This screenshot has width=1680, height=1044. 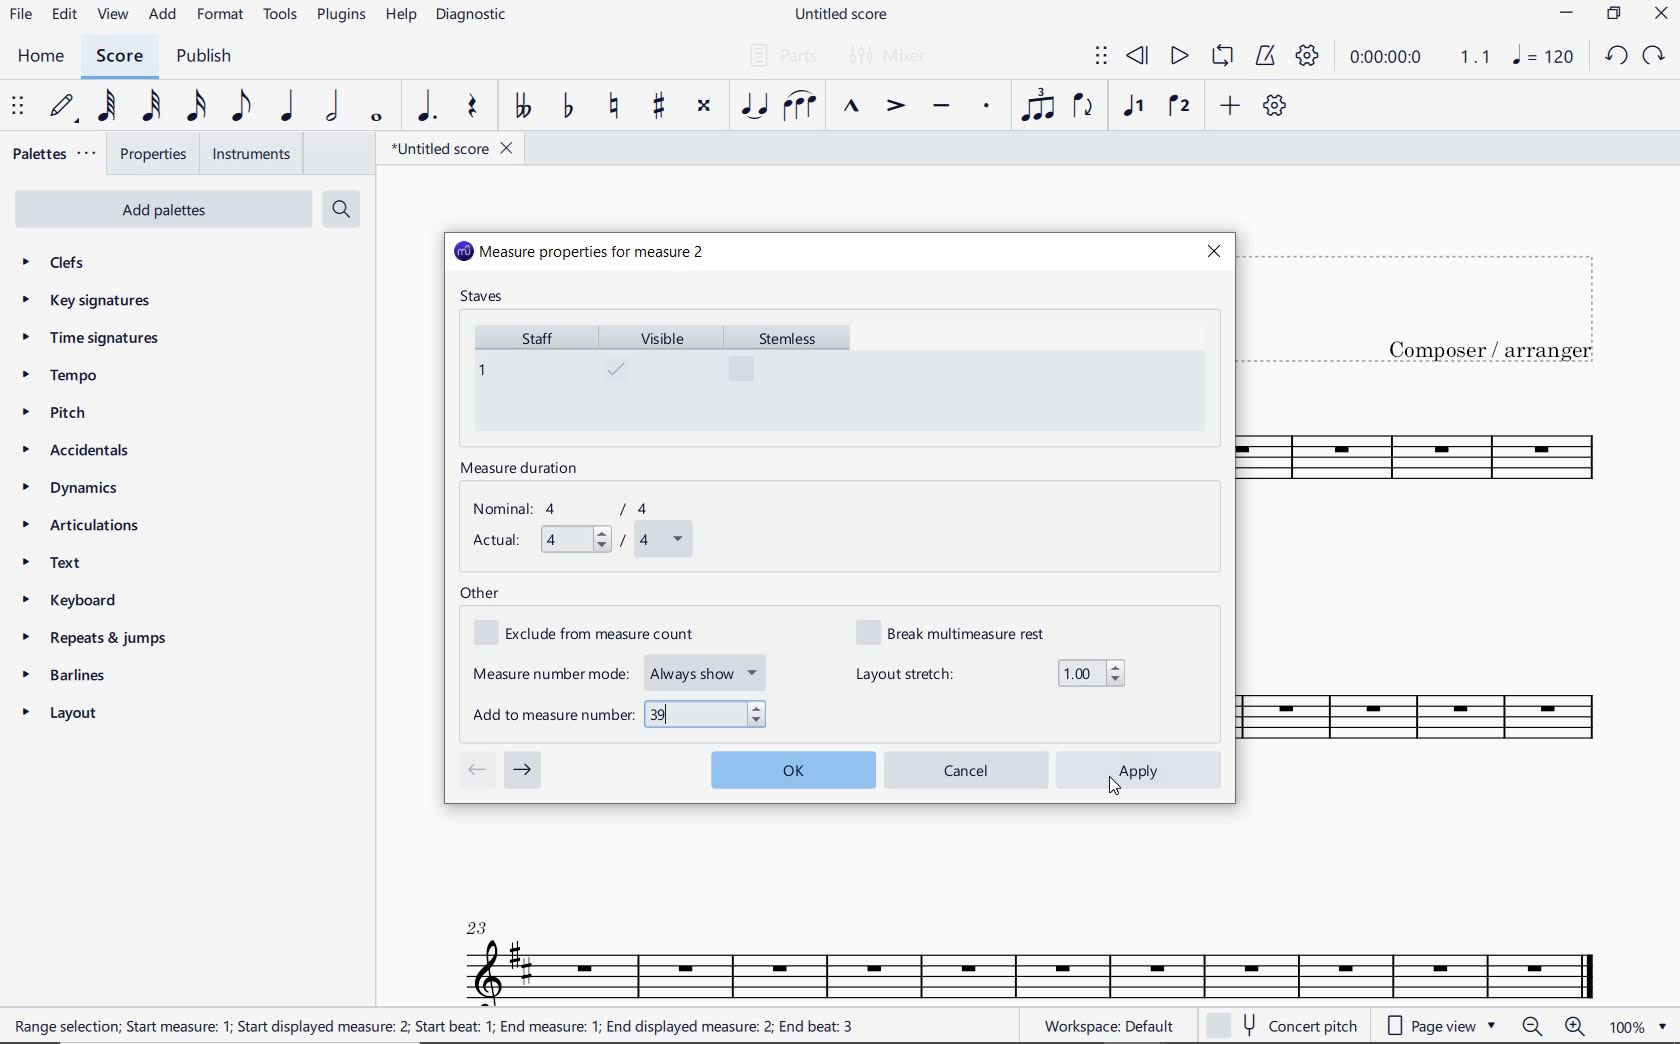 I want to click on FILE, so click(x=21, y=16).